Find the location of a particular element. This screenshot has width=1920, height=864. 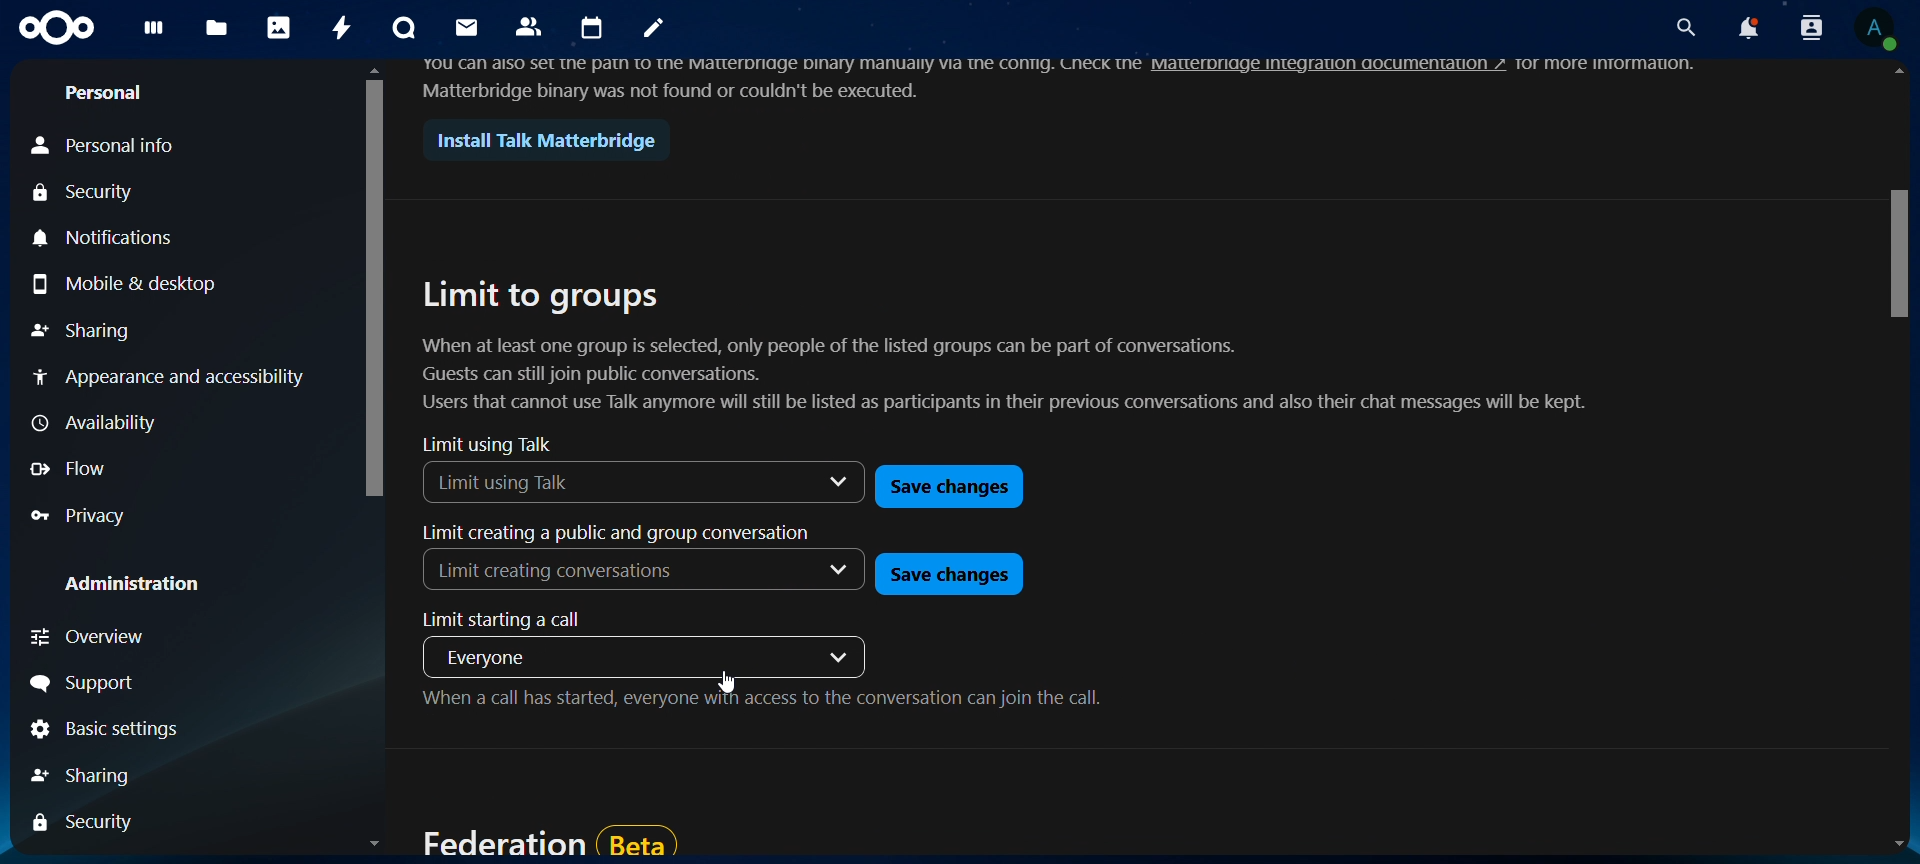

federation beta is located at coordinates (545, 836).